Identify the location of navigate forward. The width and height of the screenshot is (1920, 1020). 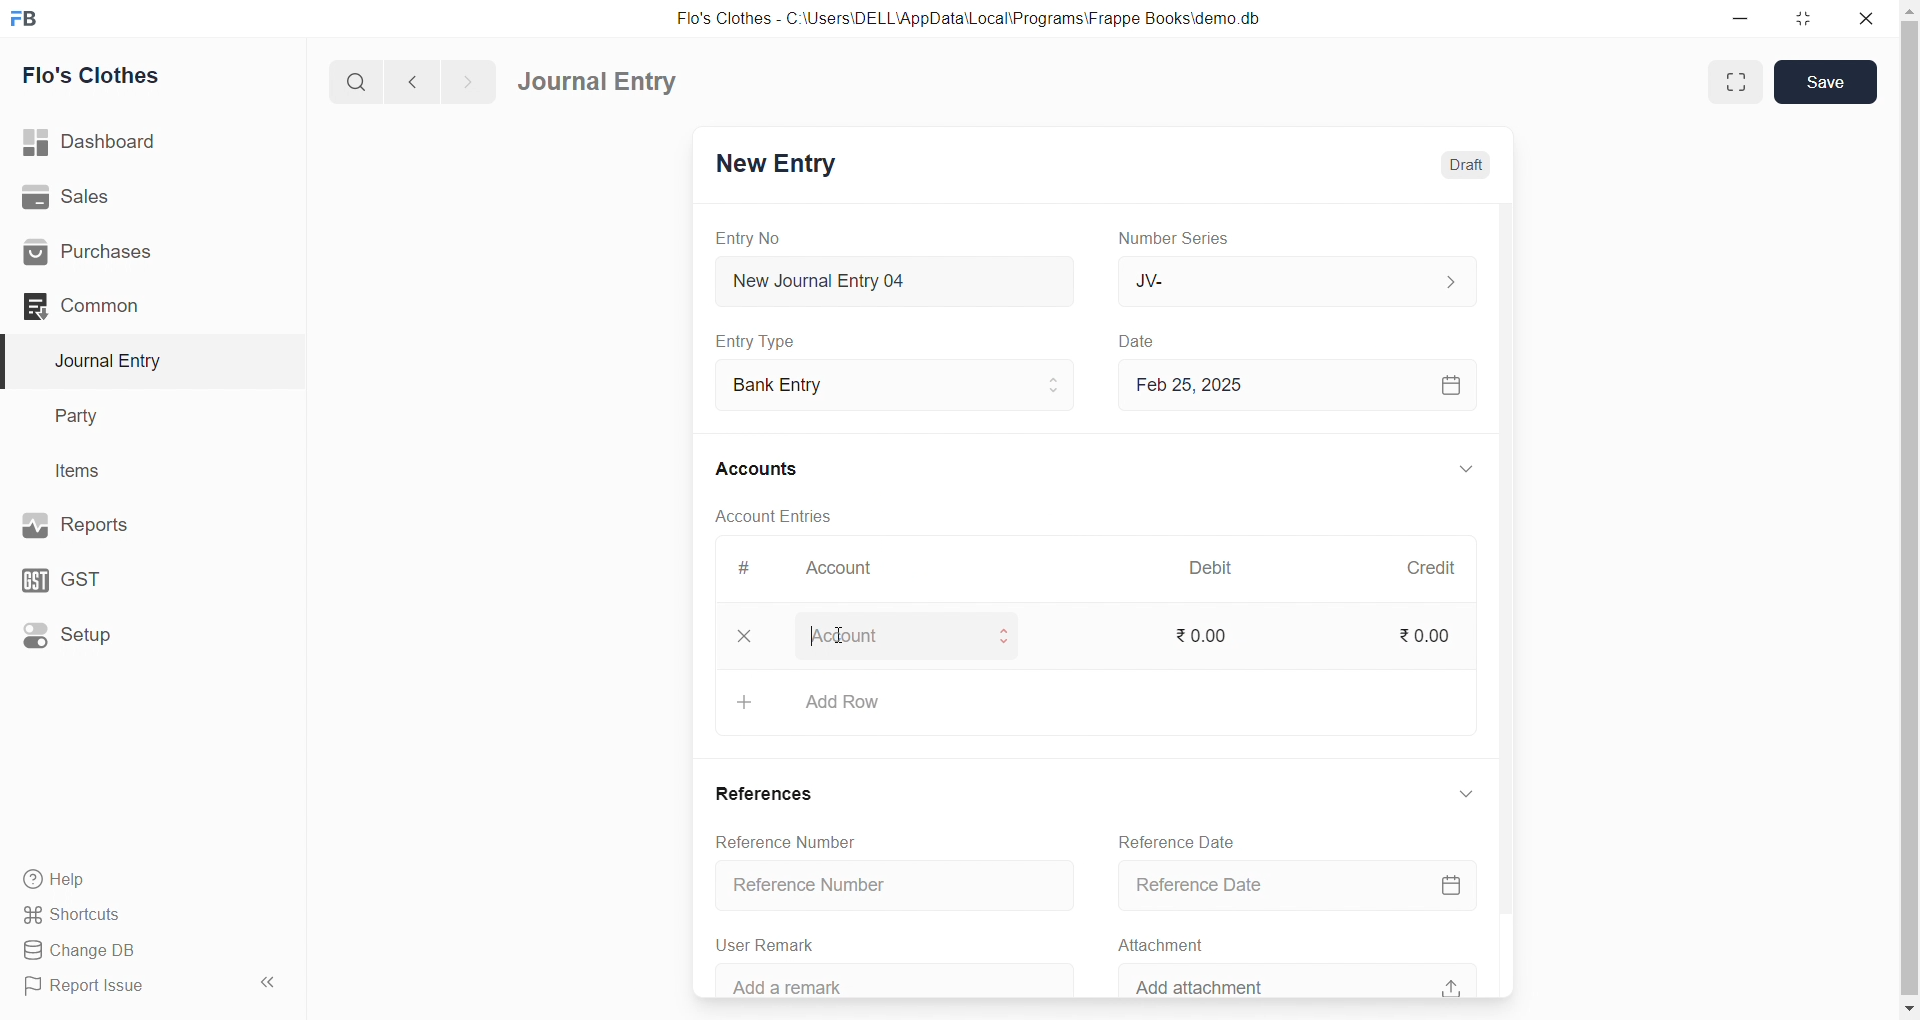
(467, 80).